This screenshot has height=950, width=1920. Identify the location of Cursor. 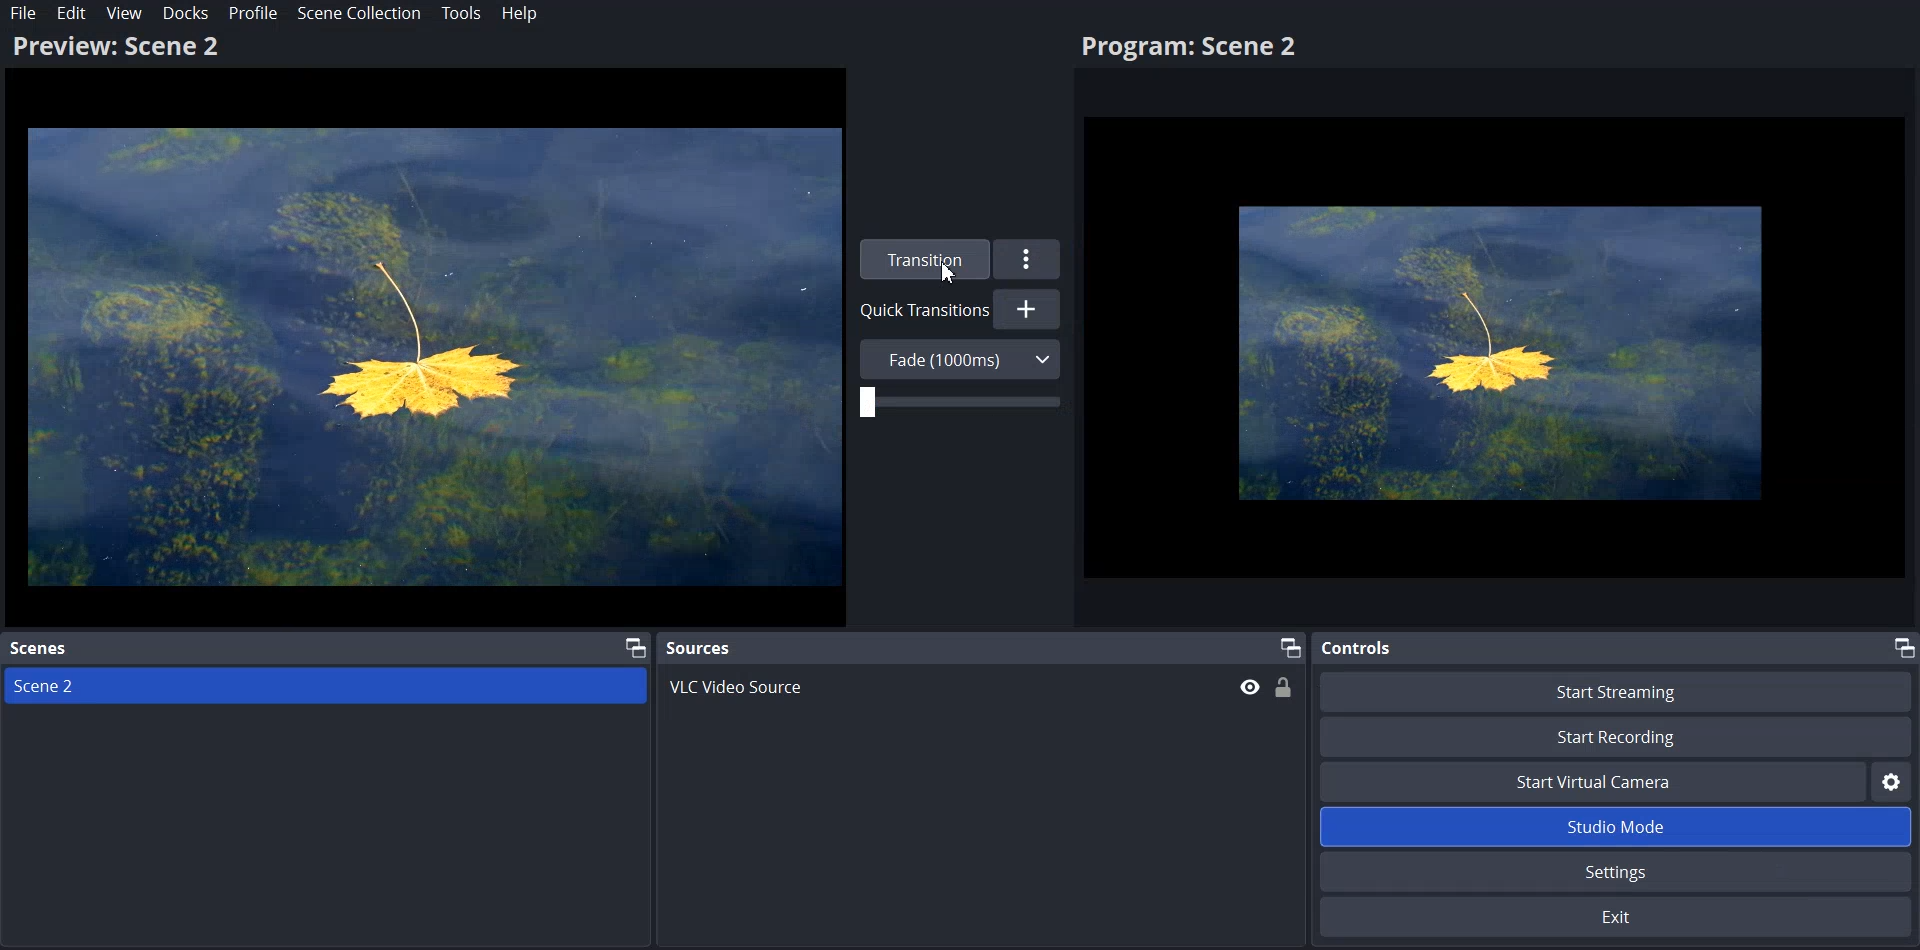
(951, 275).